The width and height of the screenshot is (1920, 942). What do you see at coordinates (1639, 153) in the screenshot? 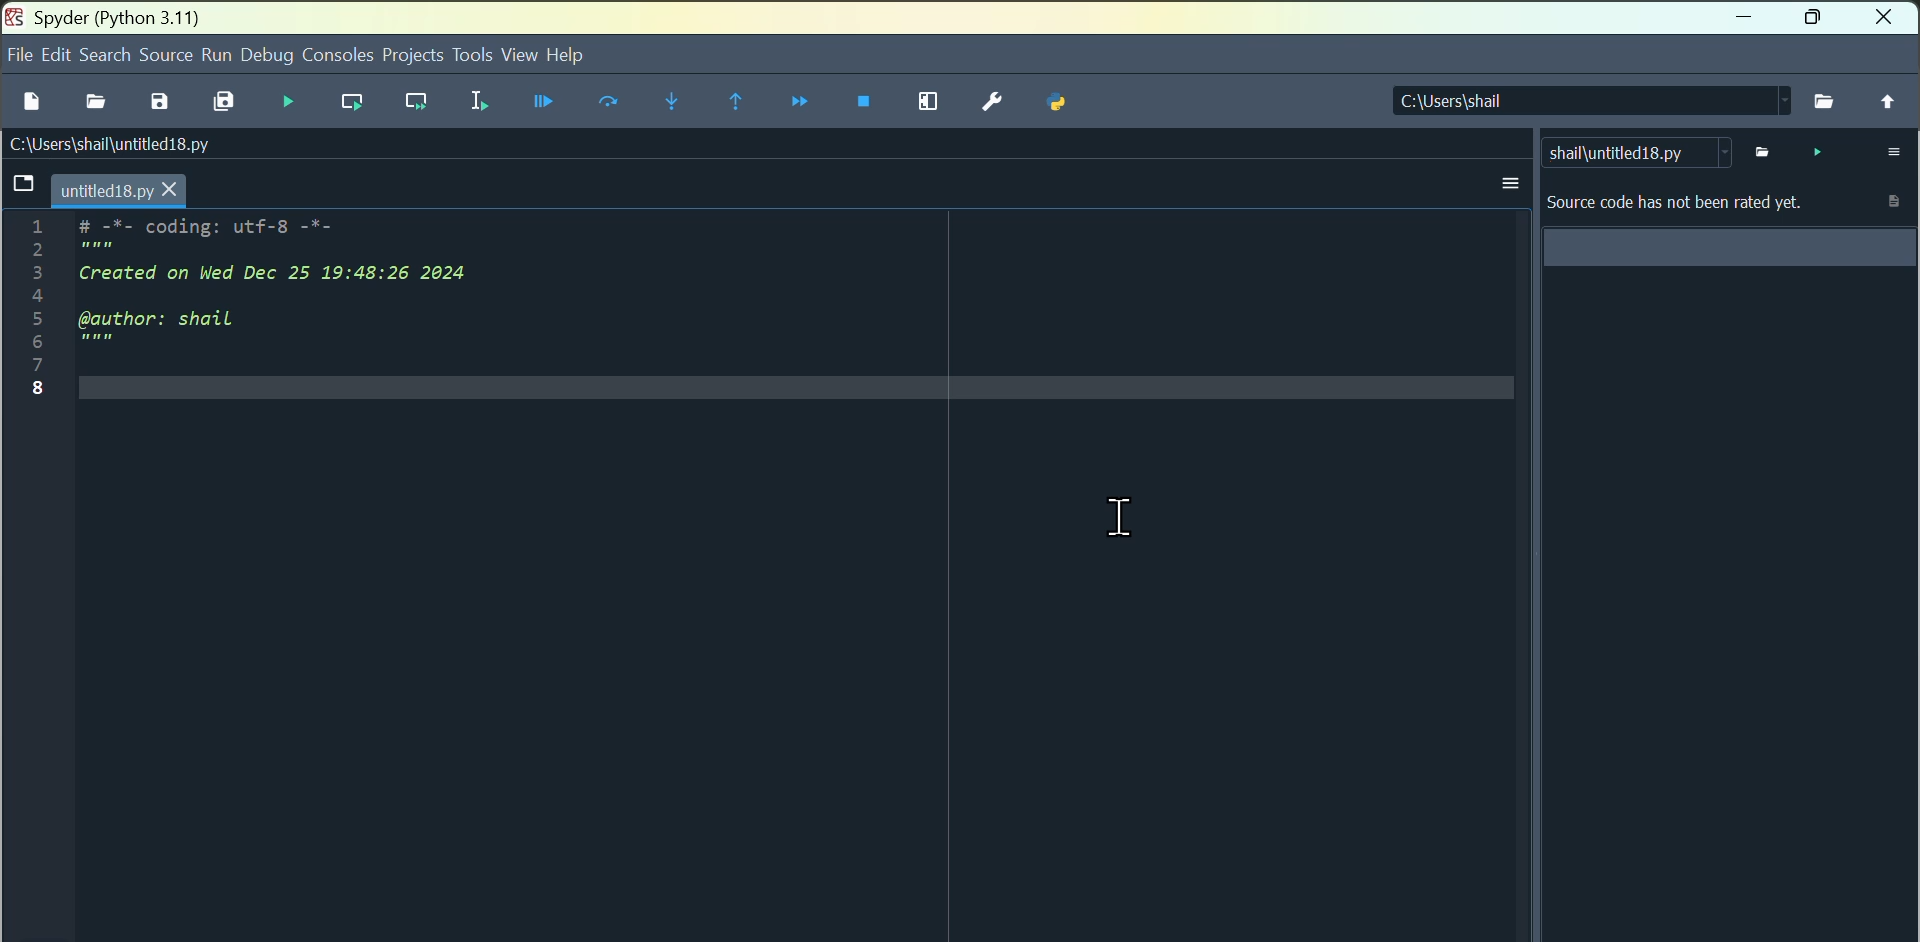
I see `shail\untitled18py` at bounding box center [1639, 153].